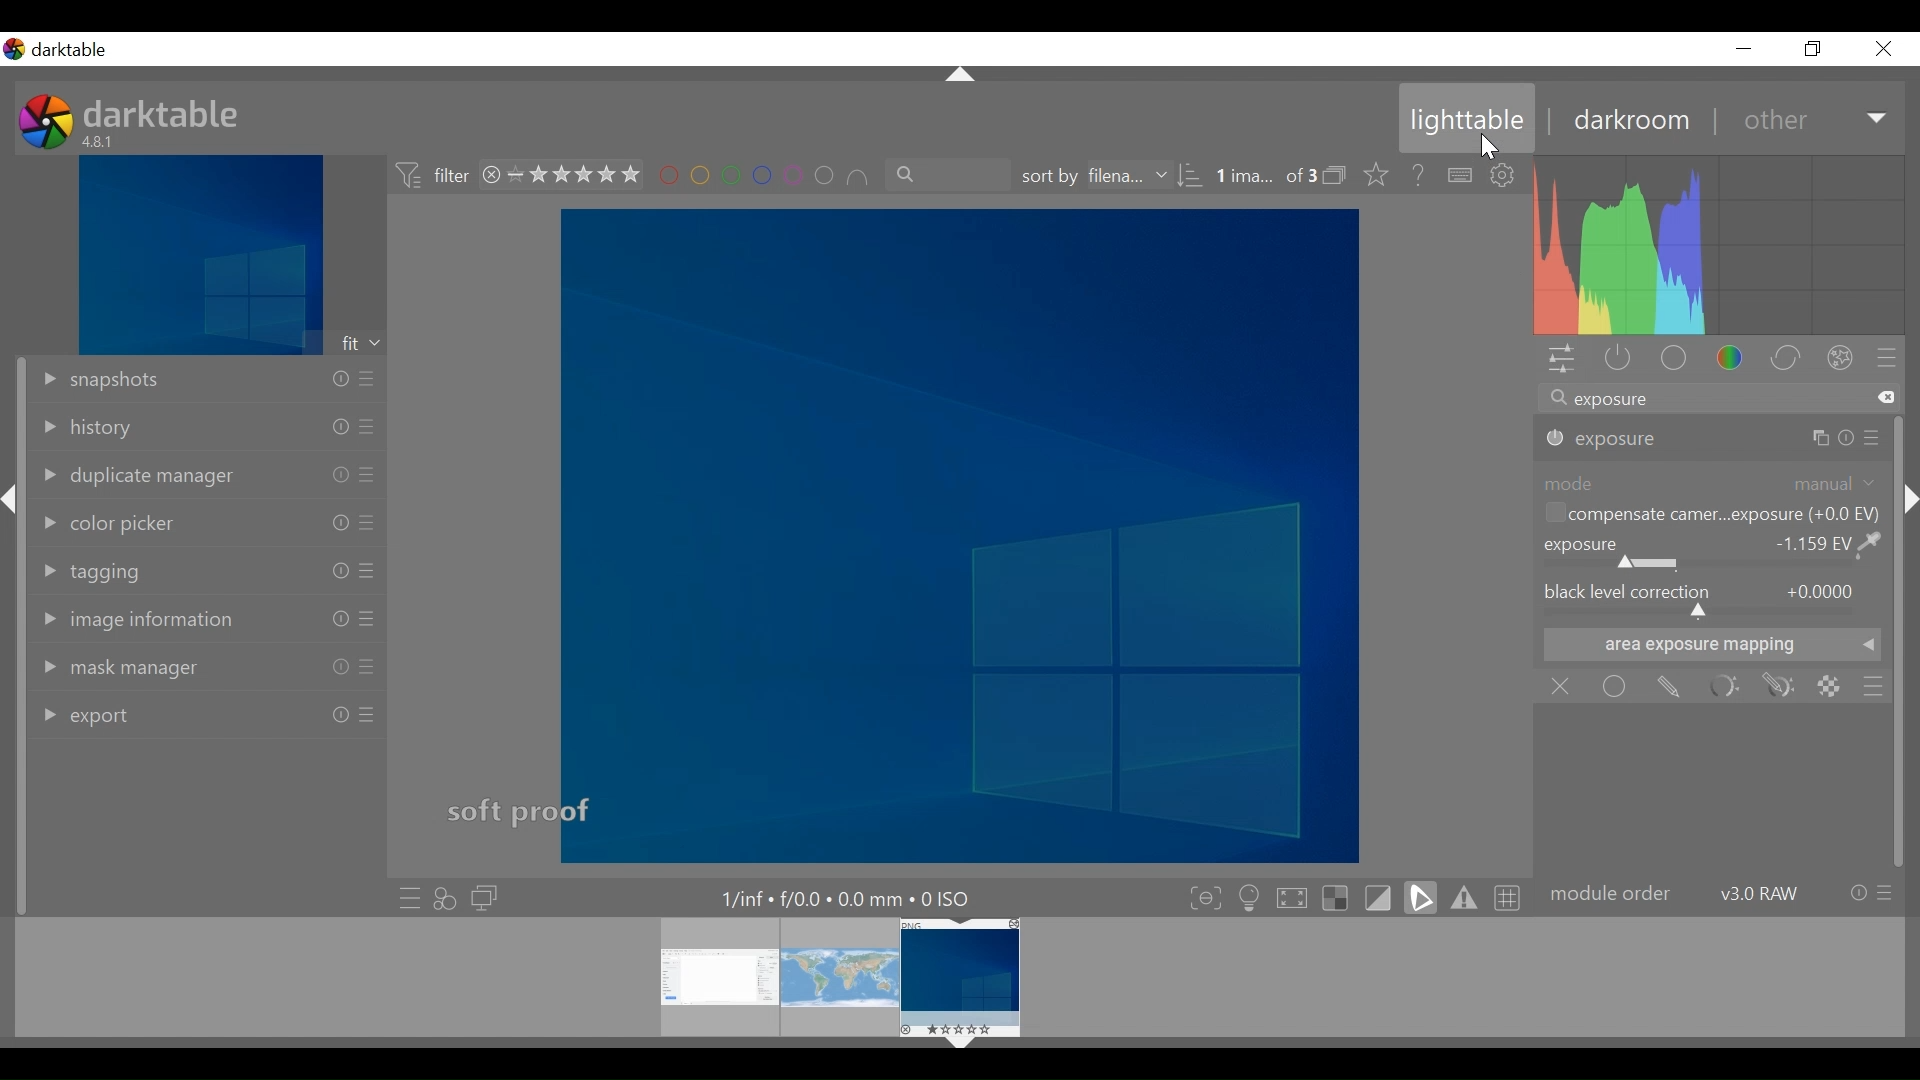  What do you see at coordinates (1559, 687) in the screenshot?
I see `off` at bounding box center [1559, 687].